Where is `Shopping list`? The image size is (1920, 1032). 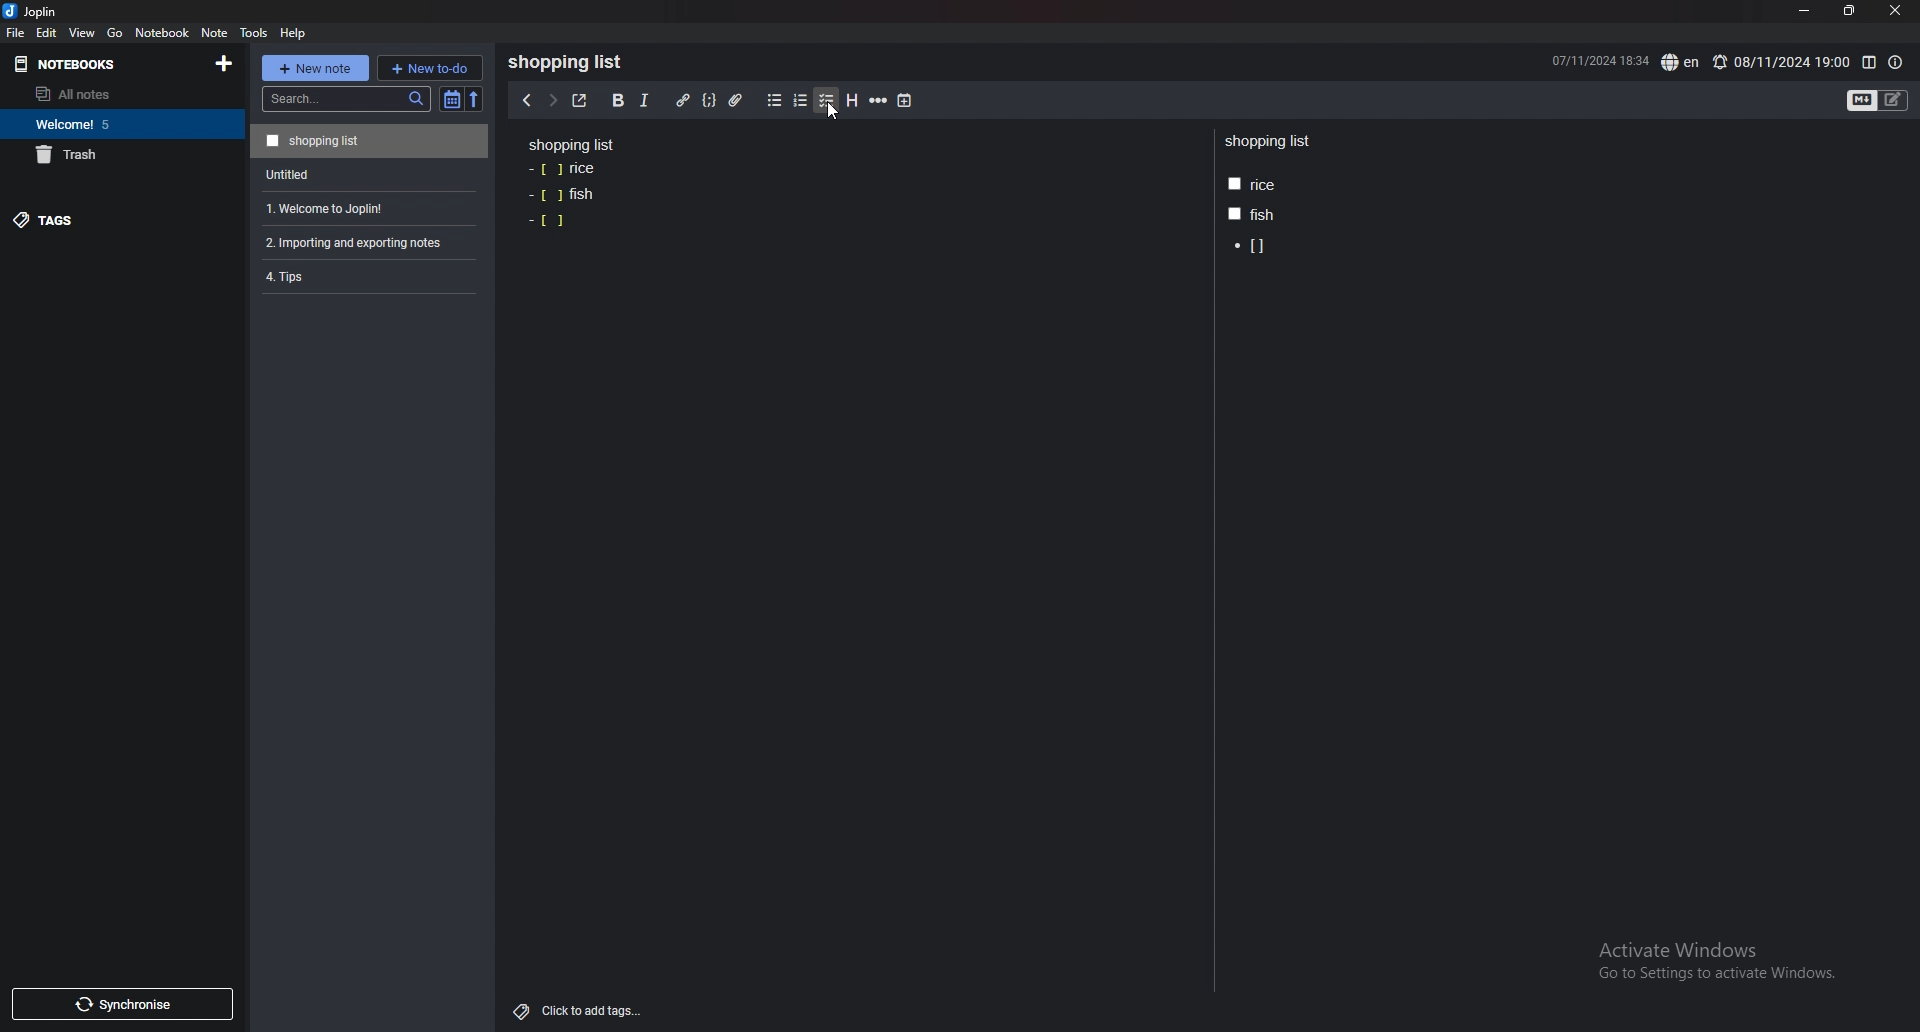 Shopping list is located at coordinates (1270, 142).